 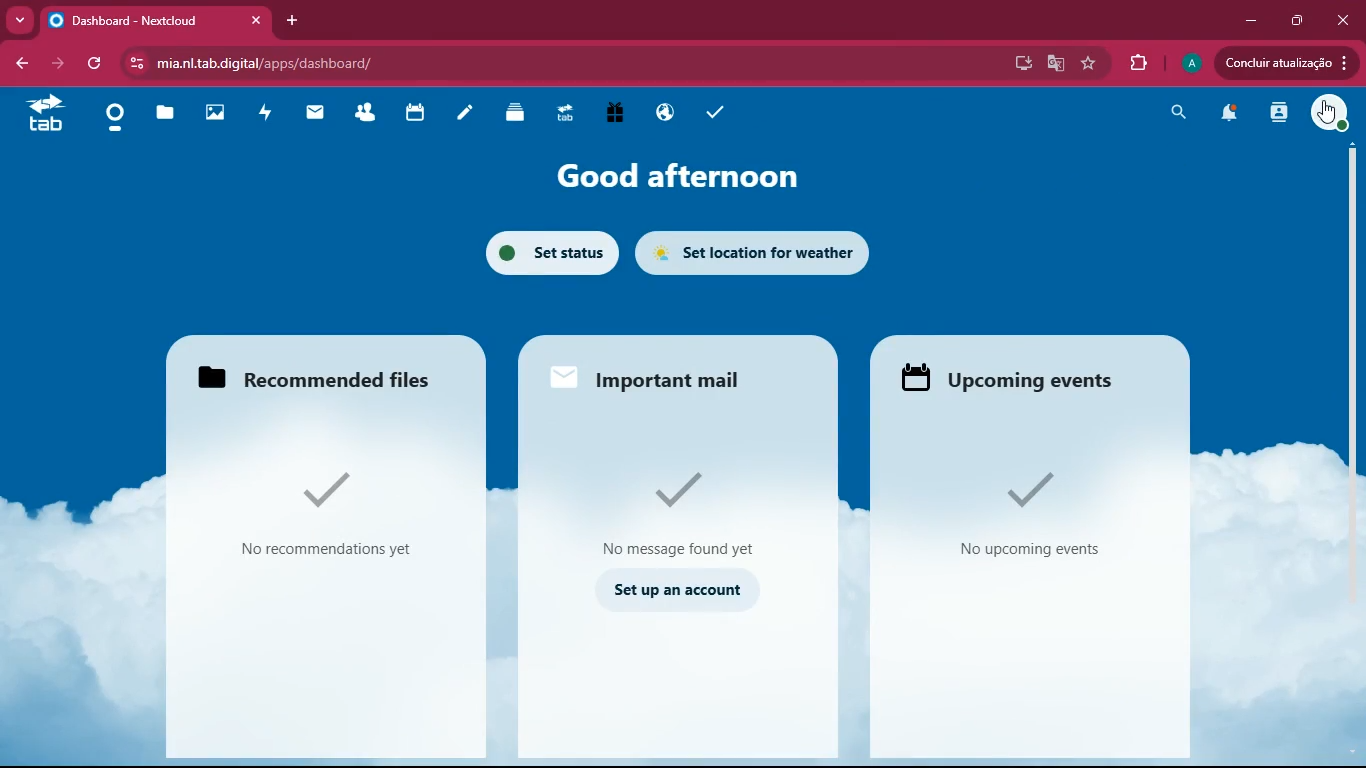 What do you see at coordinates (1281, 114) in the screenshot?
I see `activity` at bounding box center [1281, 114].